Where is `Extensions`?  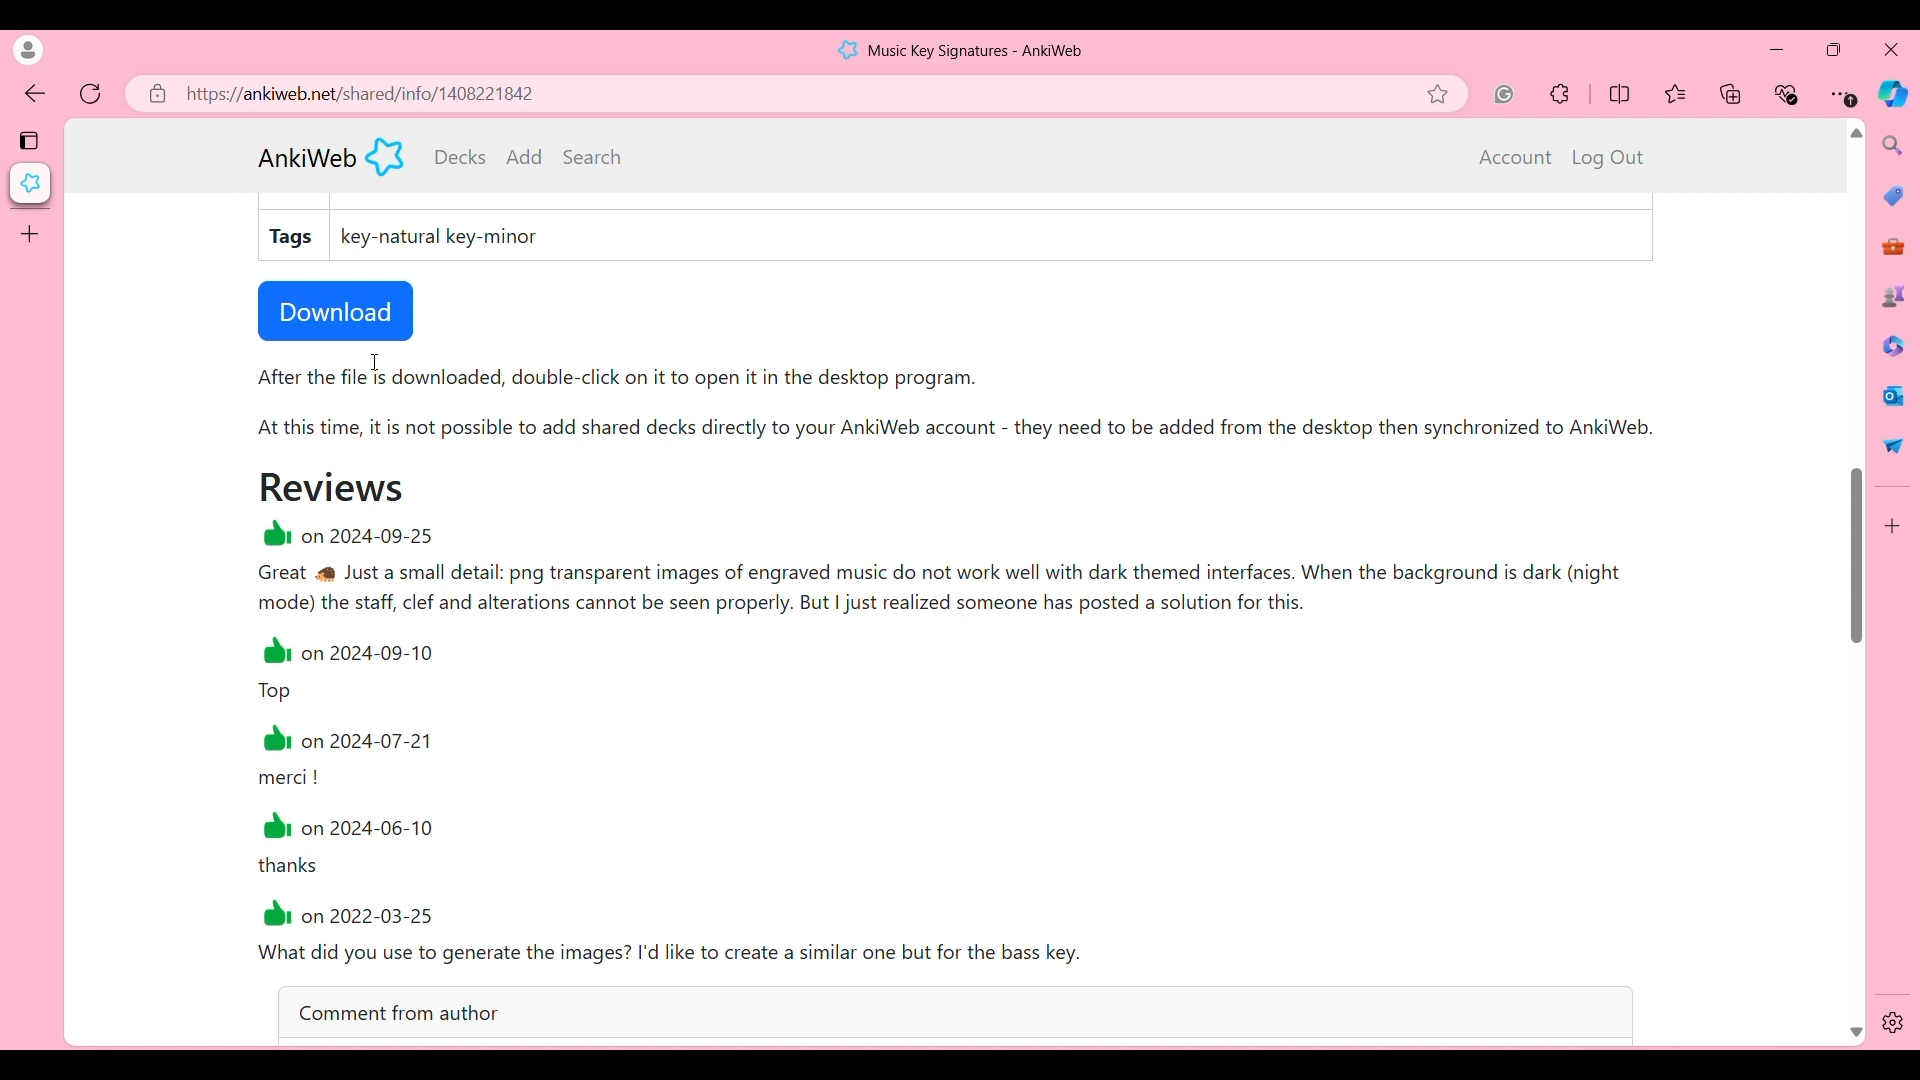 Extensions is located at coordinates (1560, 94).